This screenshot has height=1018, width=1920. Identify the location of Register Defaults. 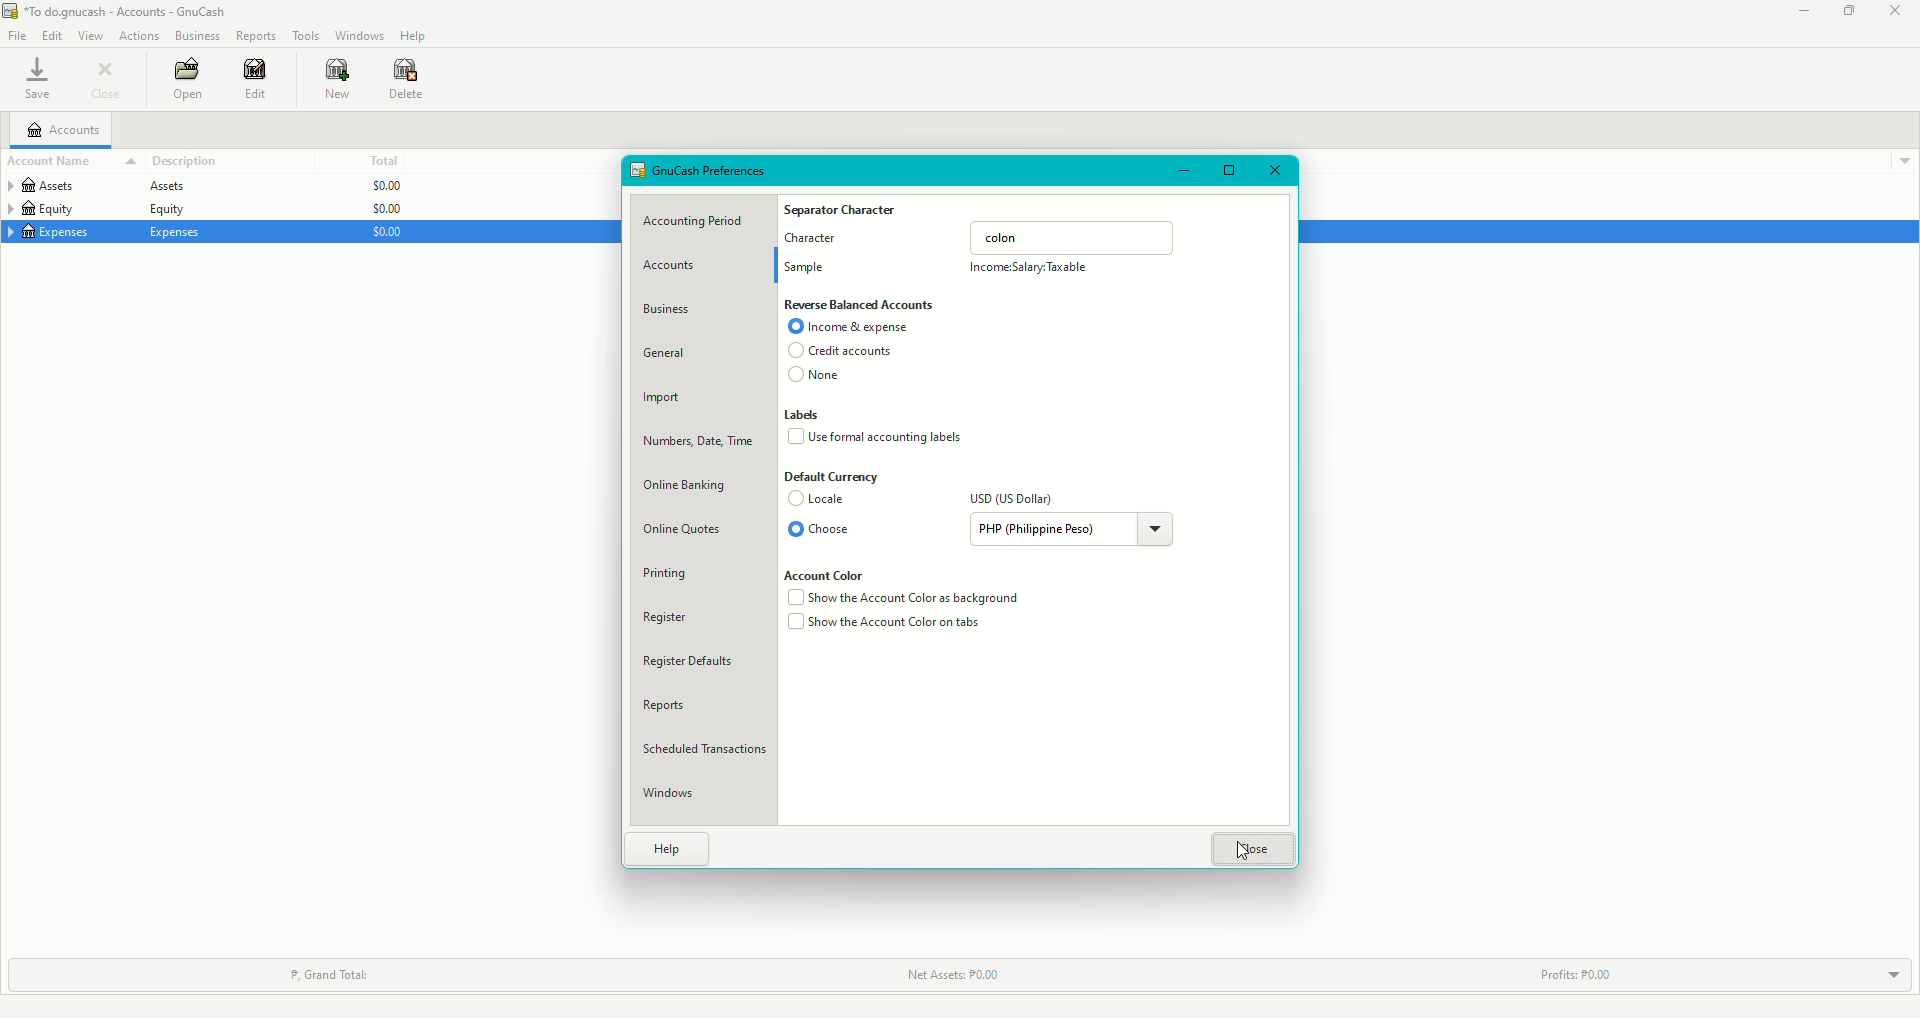
(696, 664).